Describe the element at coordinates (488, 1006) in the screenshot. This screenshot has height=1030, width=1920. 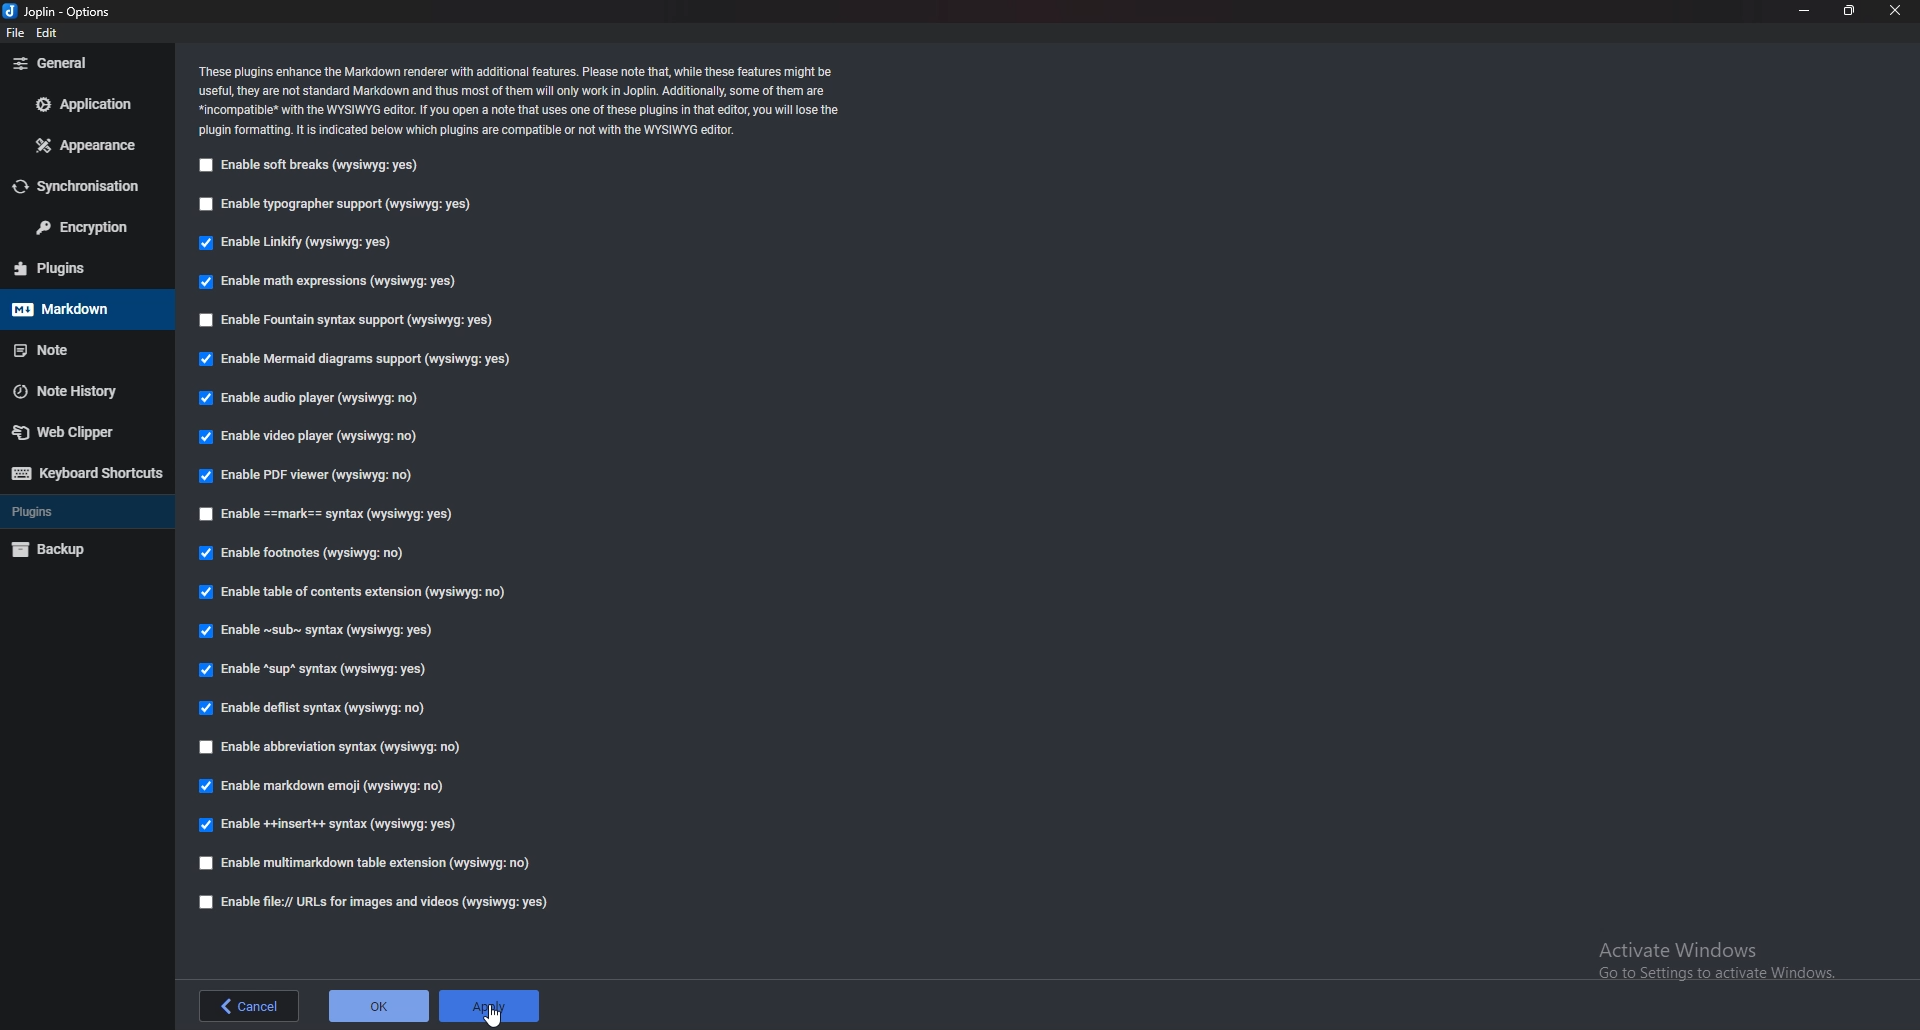
I see `apply` at that location.